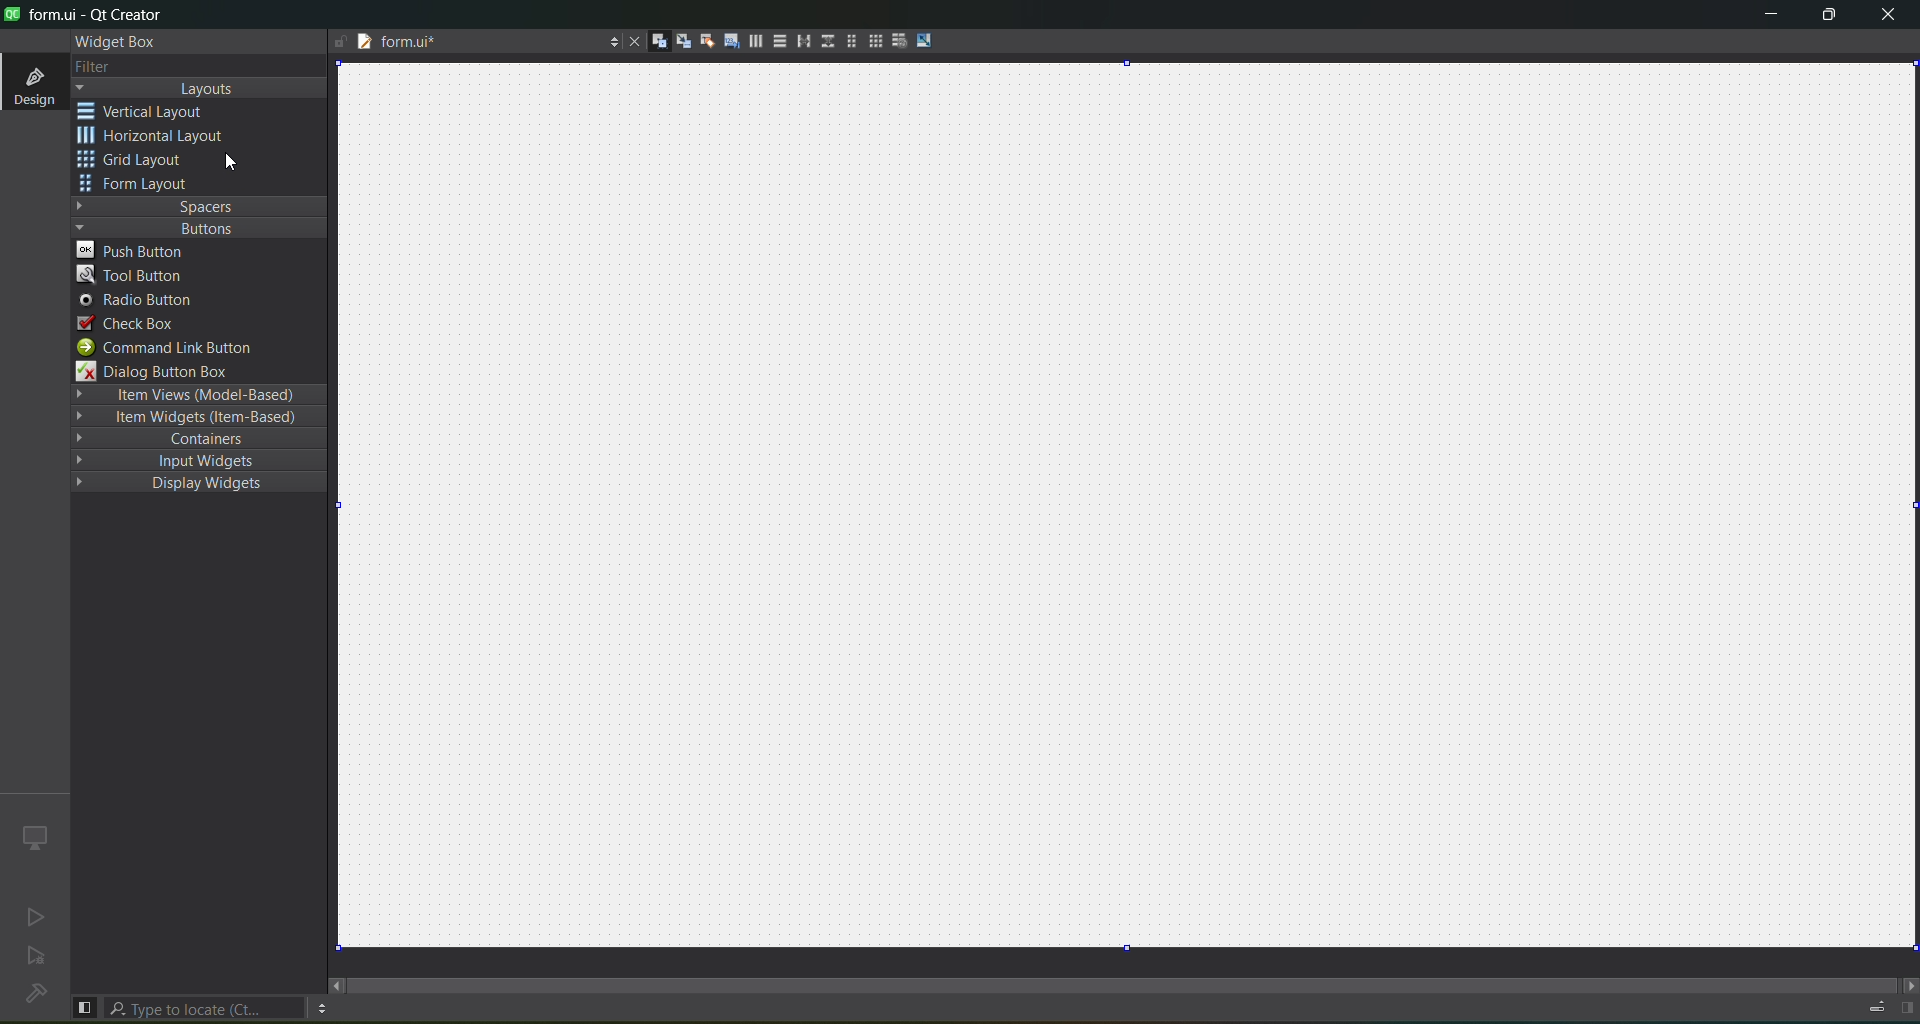  Describe the element at coordinates (1124, 976) in the screenshot. I see `scroll bar` at that location.